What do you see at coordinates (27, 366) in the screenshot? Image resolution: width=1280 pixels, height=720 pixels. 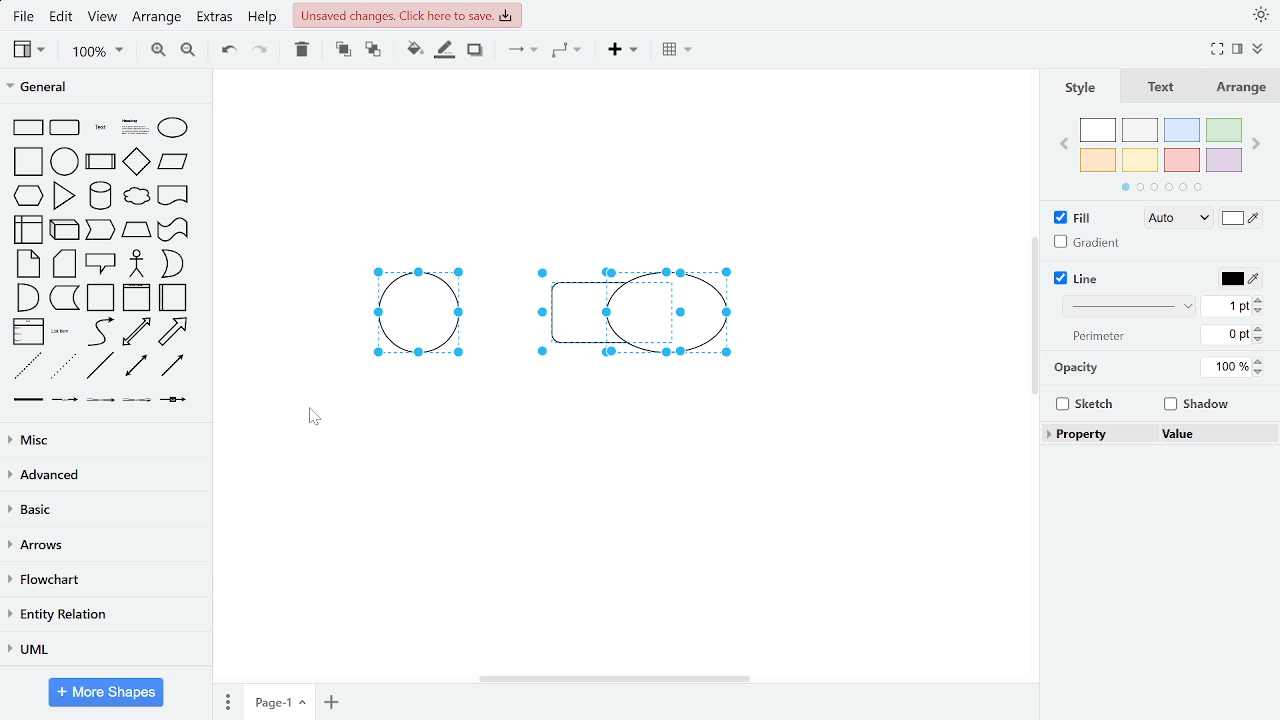 I see `dashed line` at bounding box center [27, 366].